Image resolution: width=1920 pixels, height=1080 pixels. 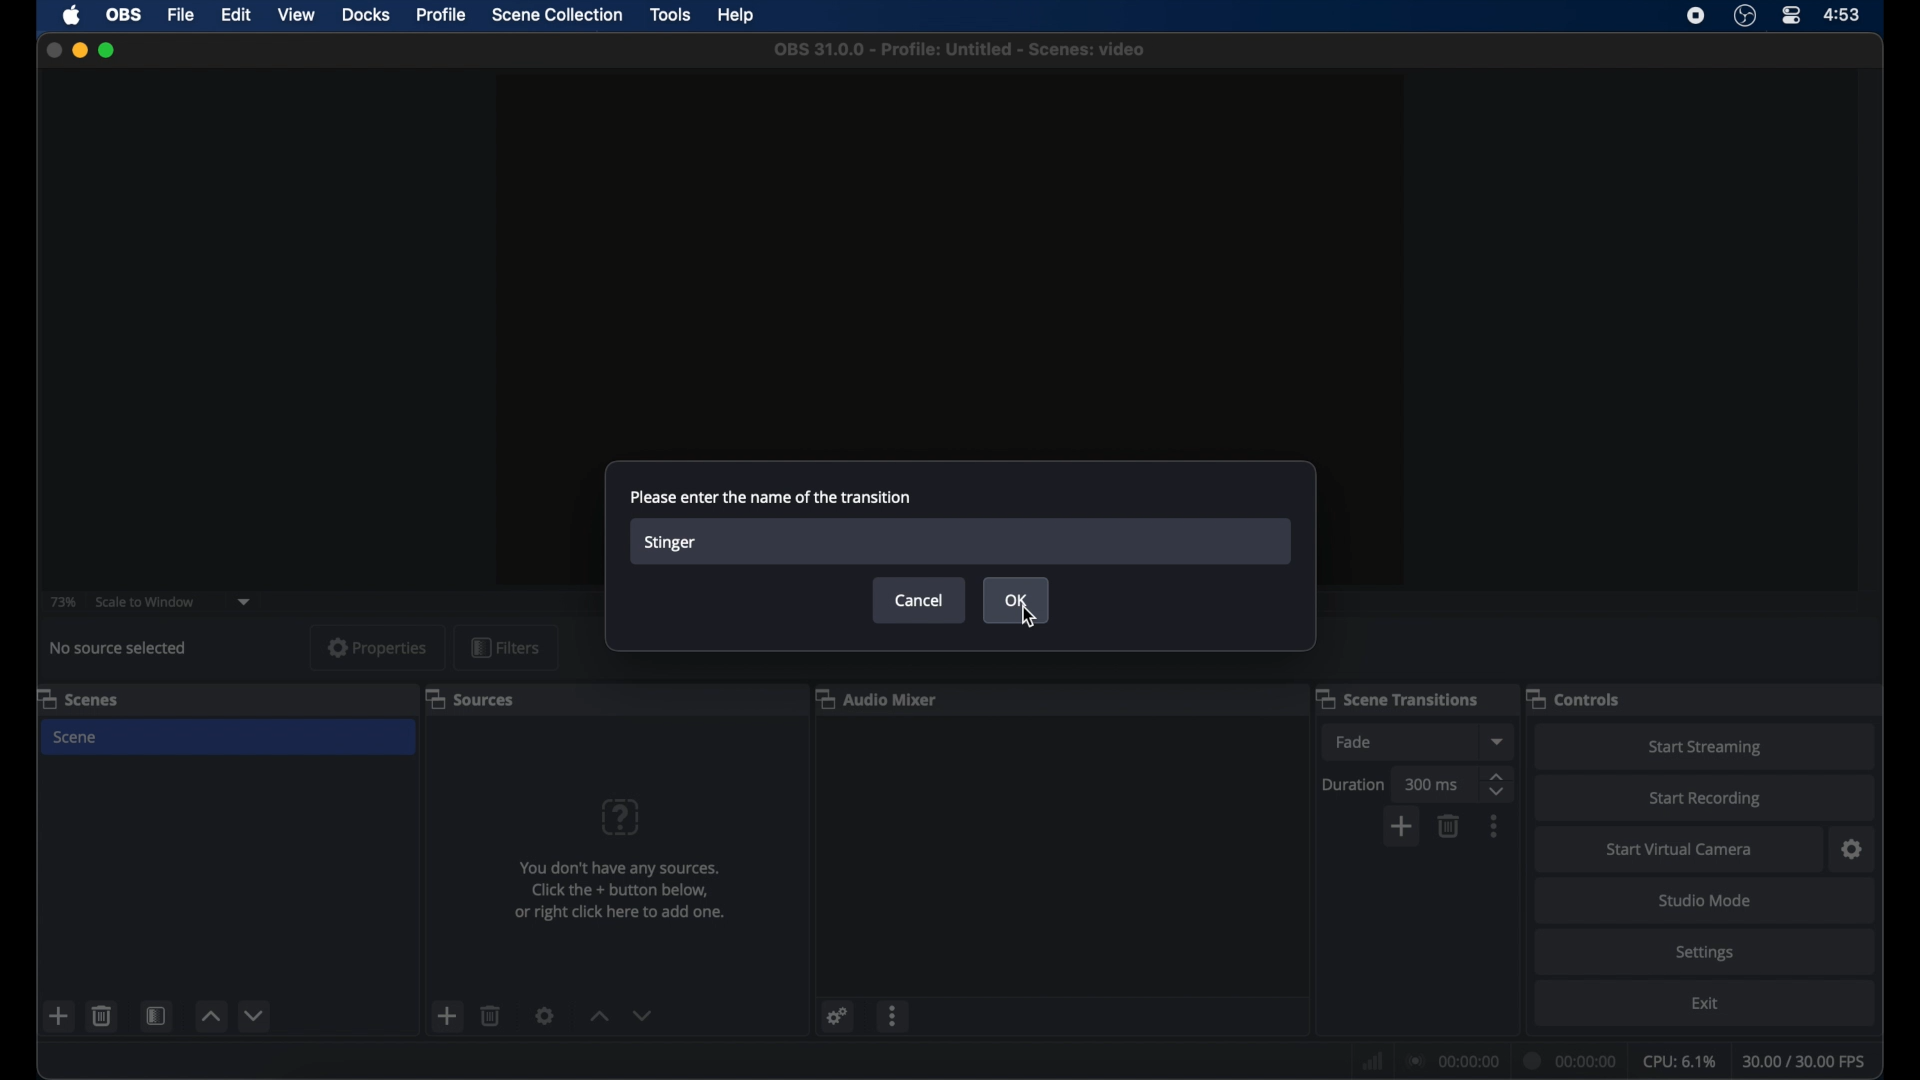 What do you see at coordinates (377, 647) in the screenshot?
I see `properties` at bounding box center [377, 647].